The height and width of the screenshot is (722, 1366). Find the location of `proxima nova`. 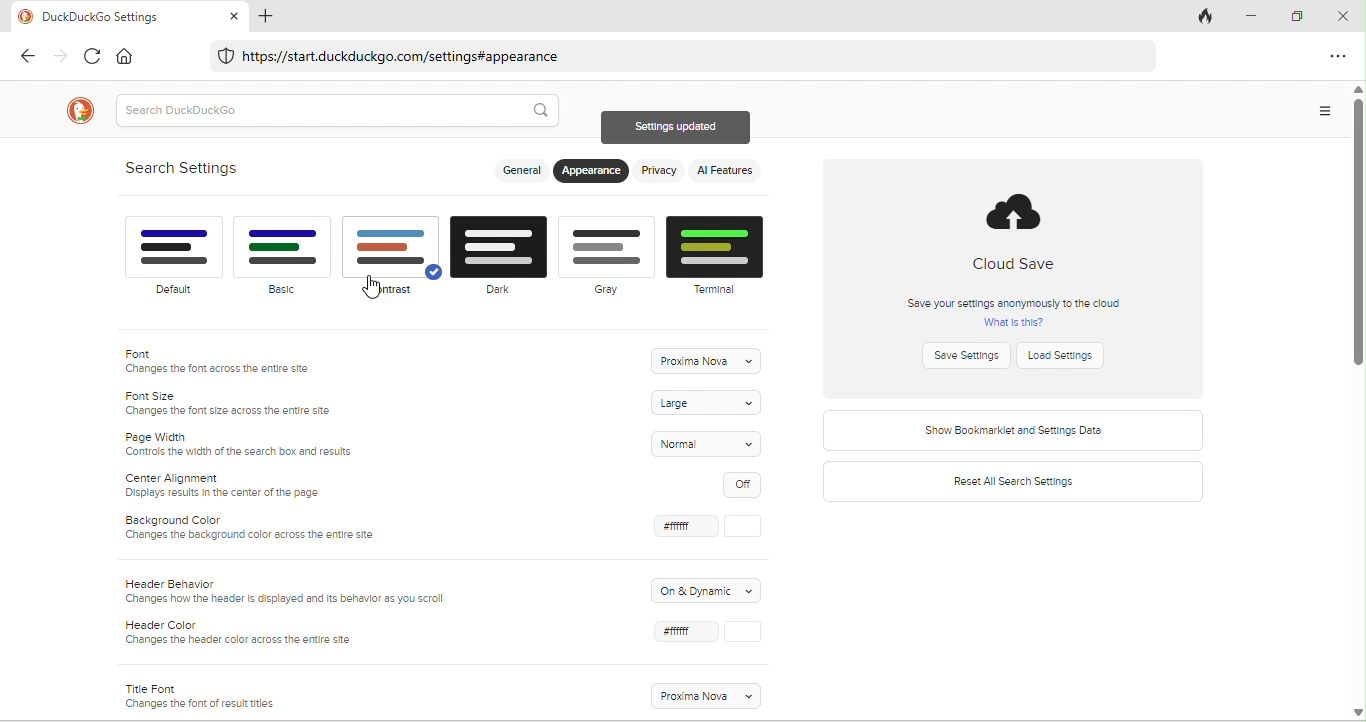

proxima nova is located at coordinates (705, 360).